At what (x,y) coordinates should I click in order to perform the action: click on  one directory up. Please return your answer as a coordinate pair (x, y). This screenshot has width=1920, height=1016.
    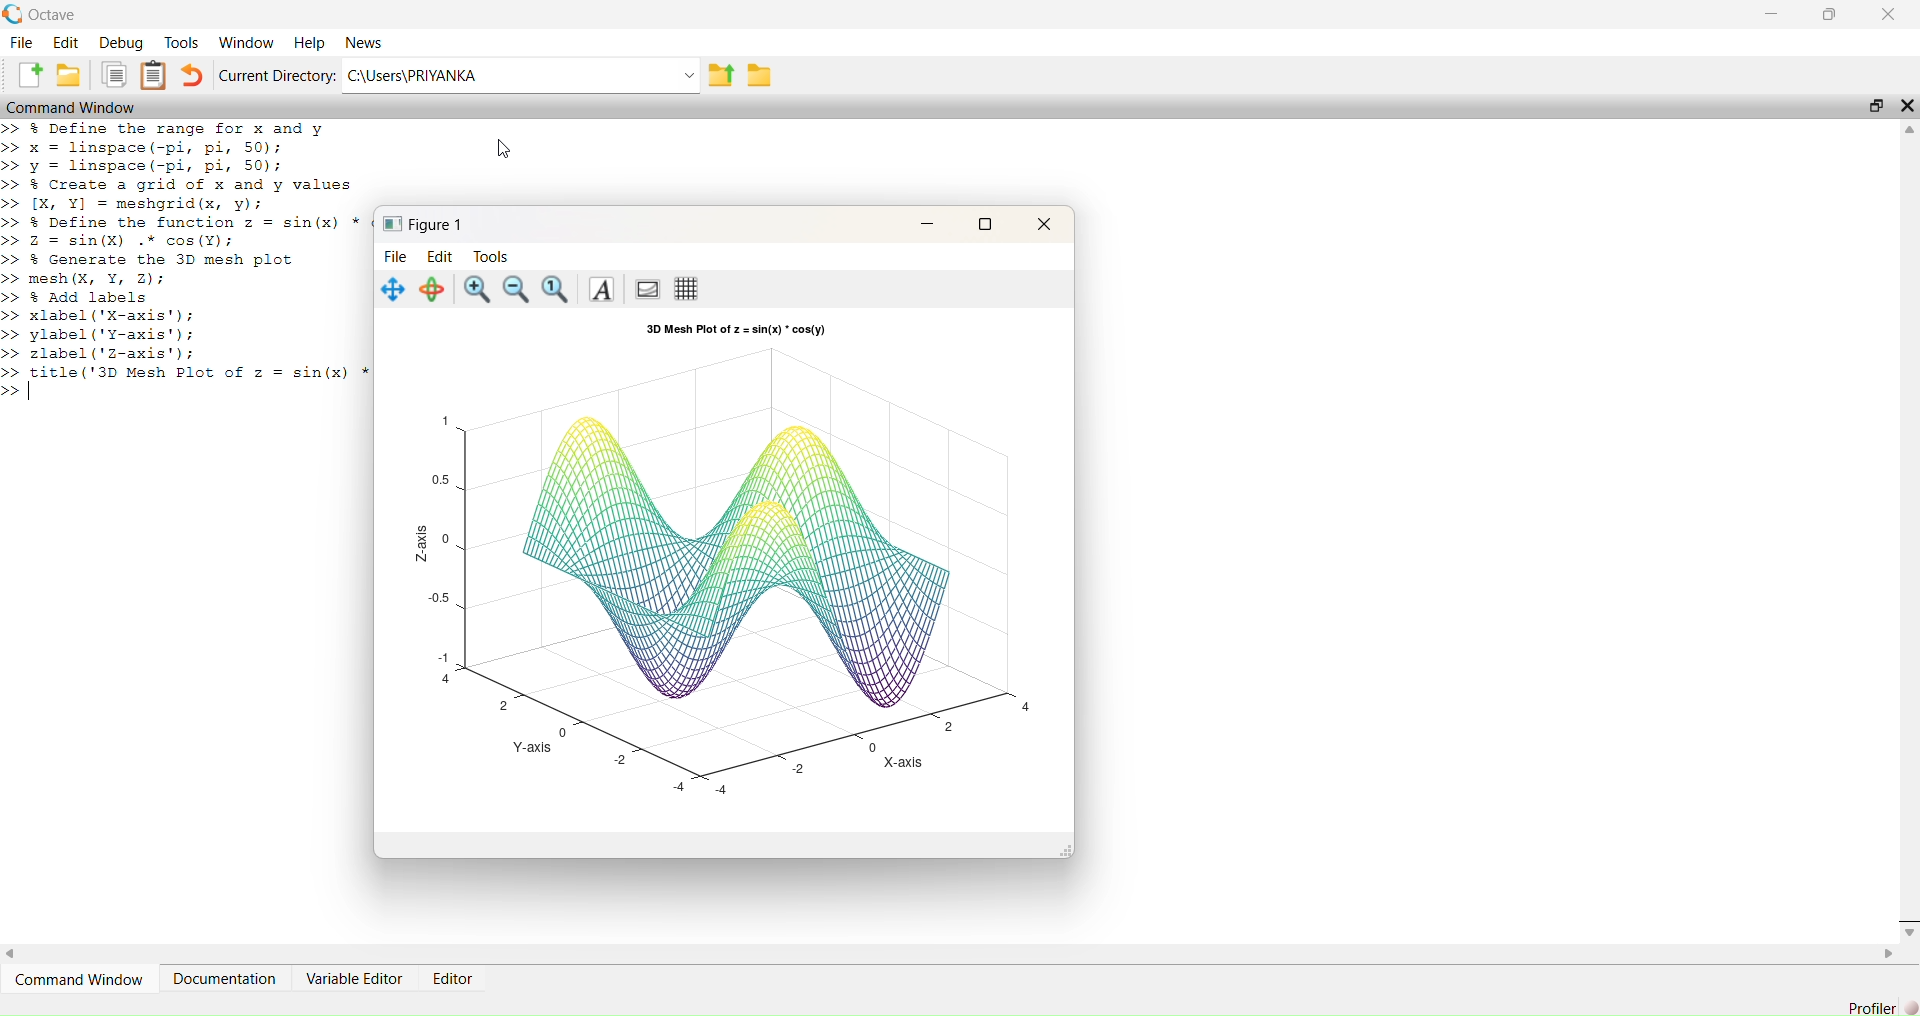
    Looking at the image, I should click on (721, 74).